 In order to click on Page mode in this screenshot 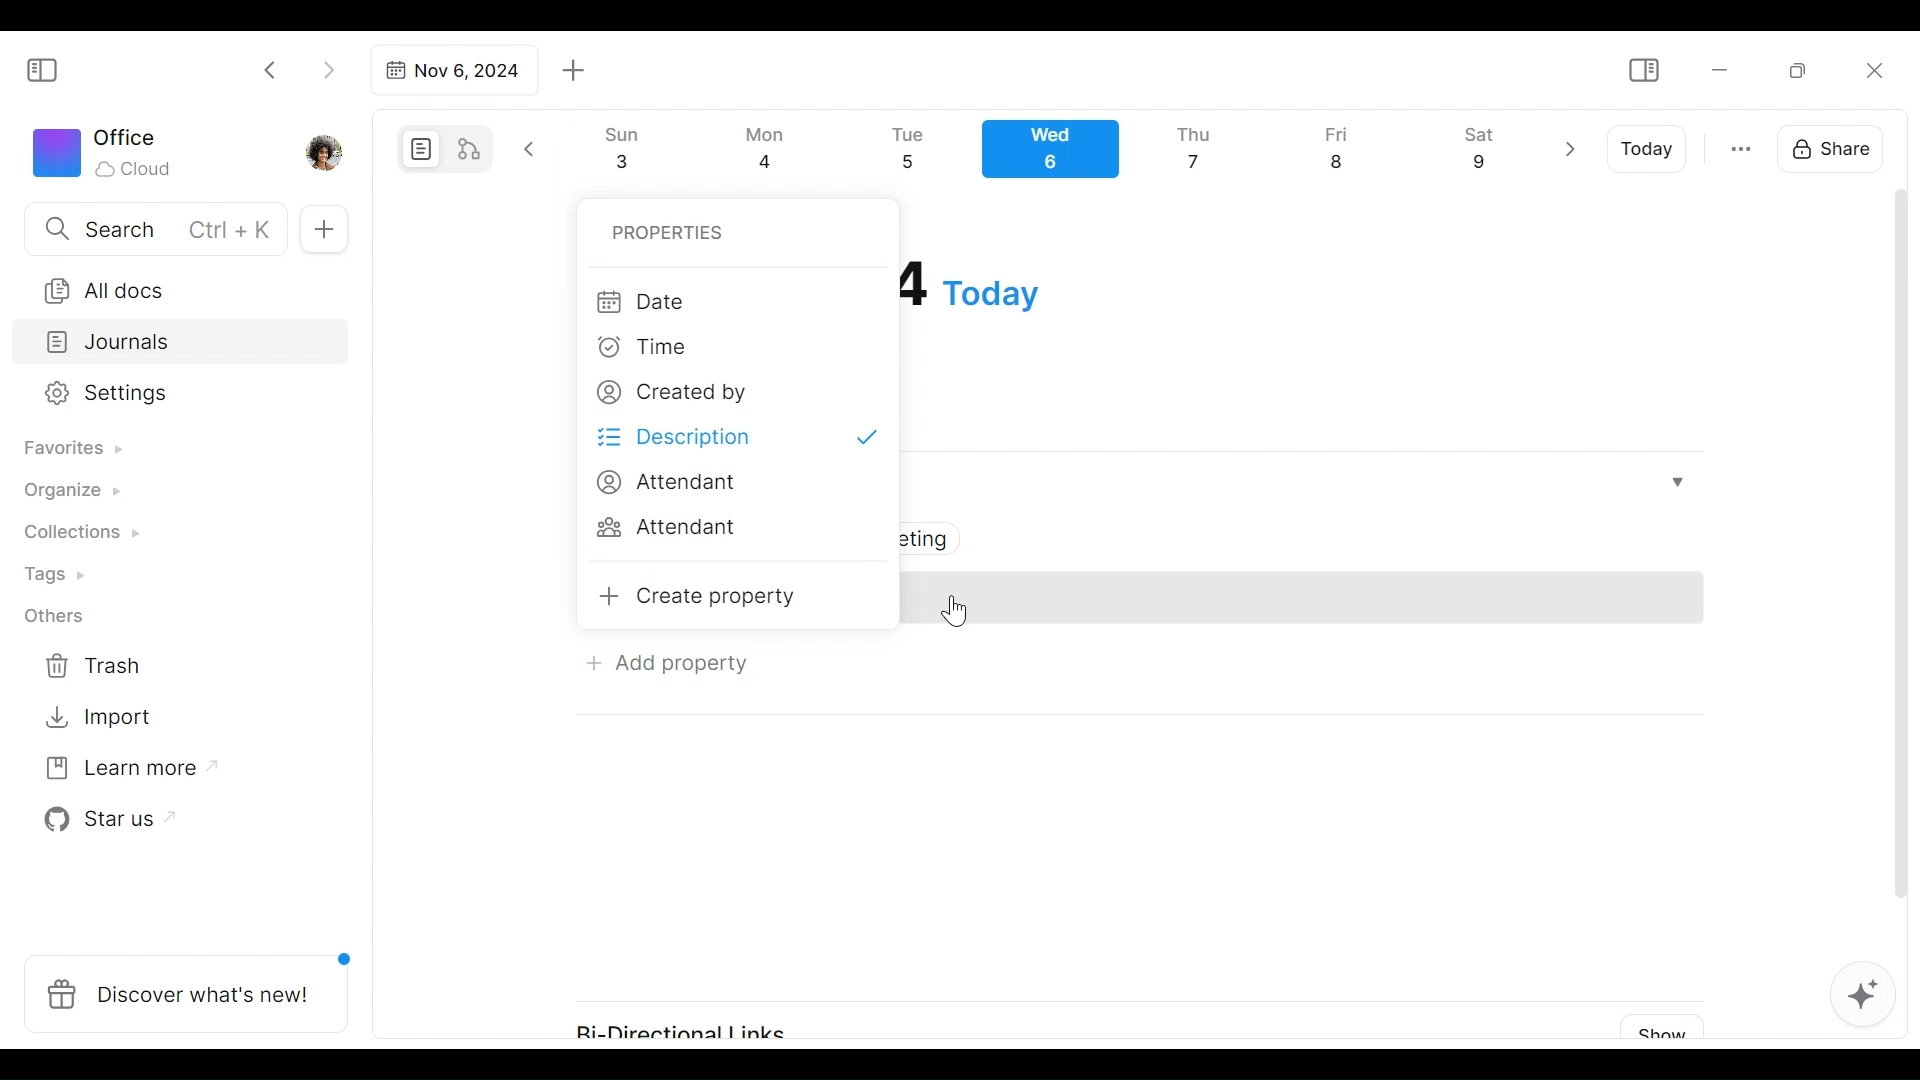, I will do `click(418, 149)`.